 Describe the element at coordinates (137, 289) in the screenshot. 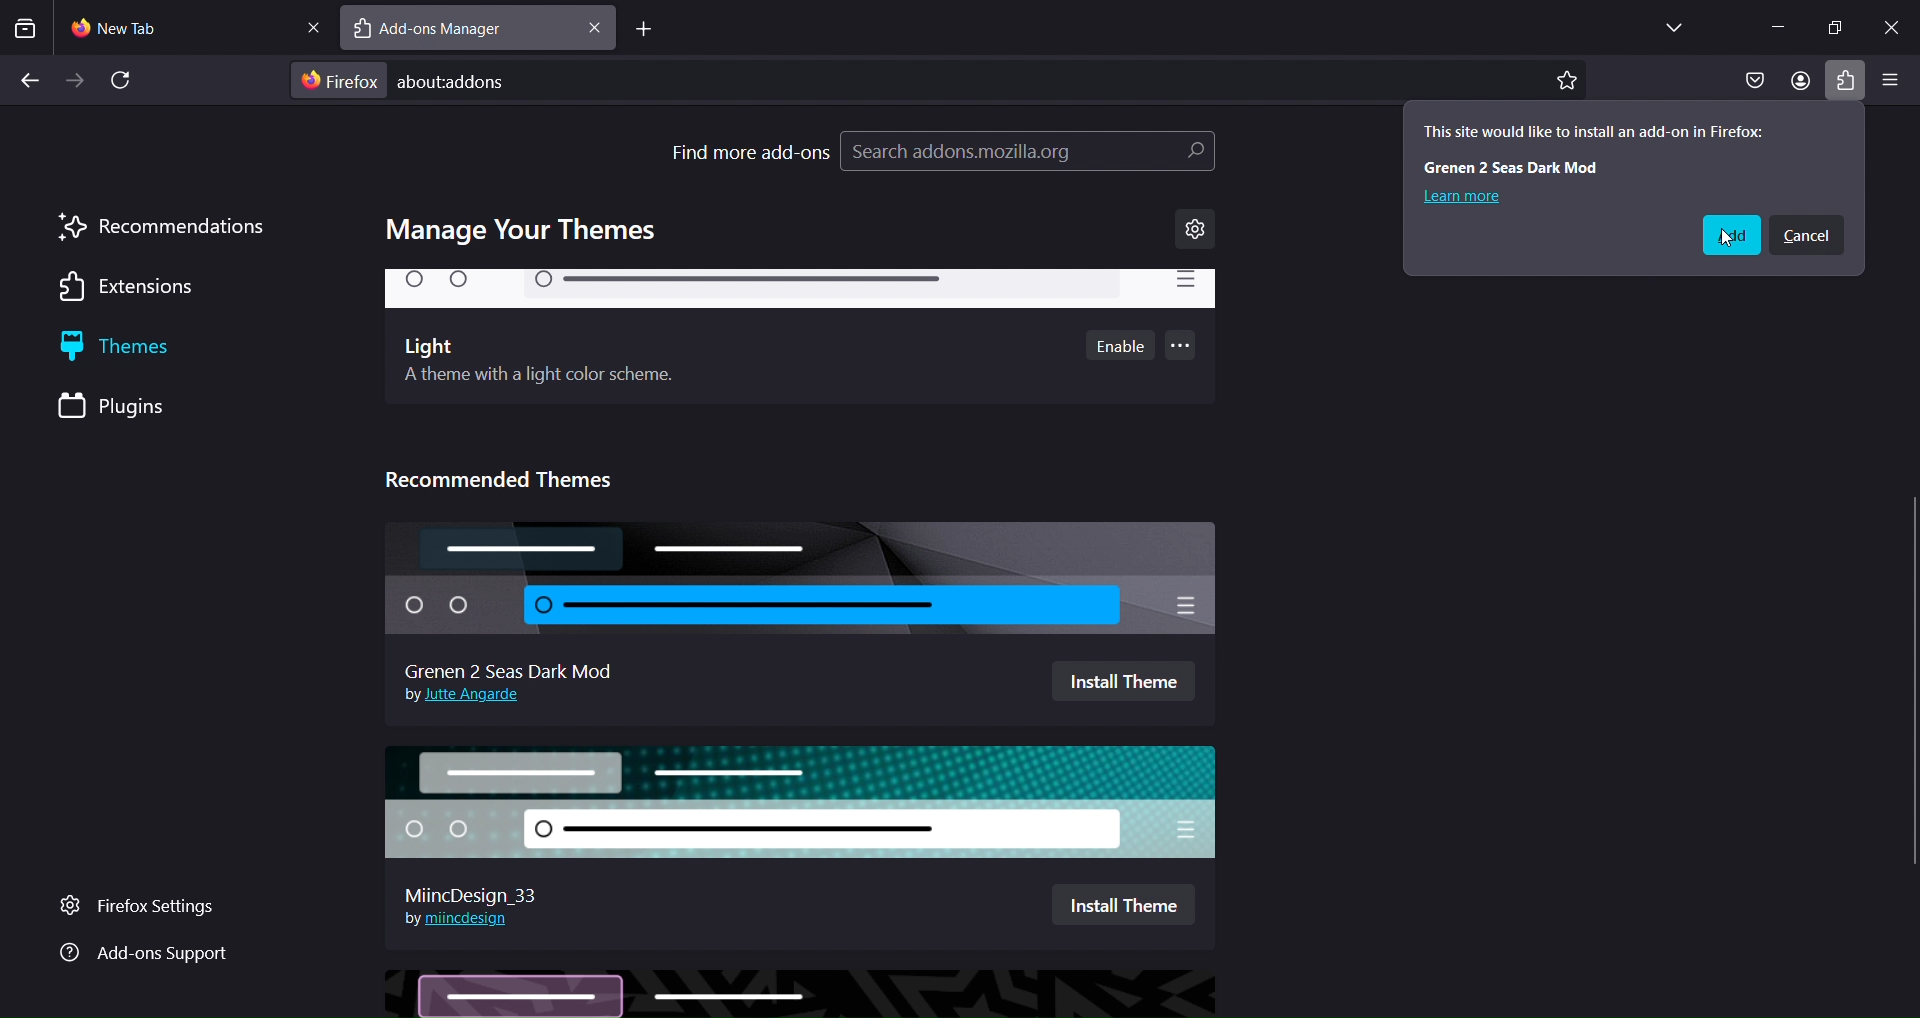

I see `extensions` at that location.